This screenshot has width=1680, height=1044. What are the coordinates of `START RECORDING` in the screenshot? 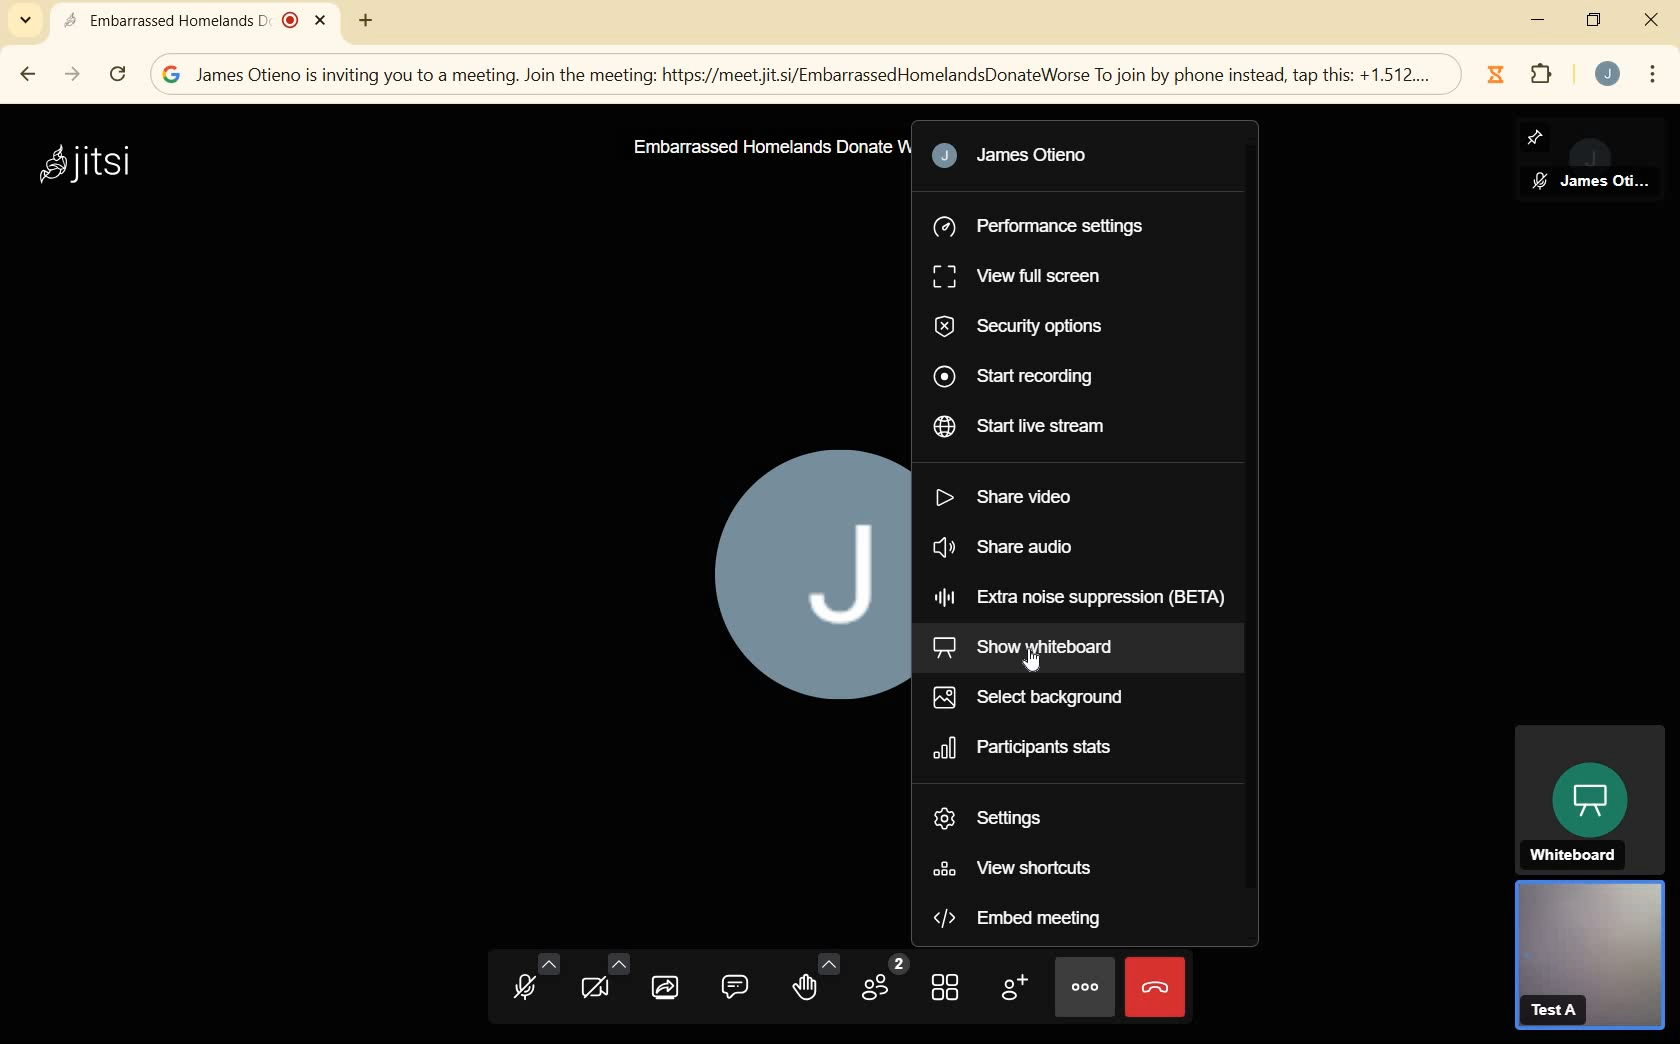 It's located at (1032, 378).